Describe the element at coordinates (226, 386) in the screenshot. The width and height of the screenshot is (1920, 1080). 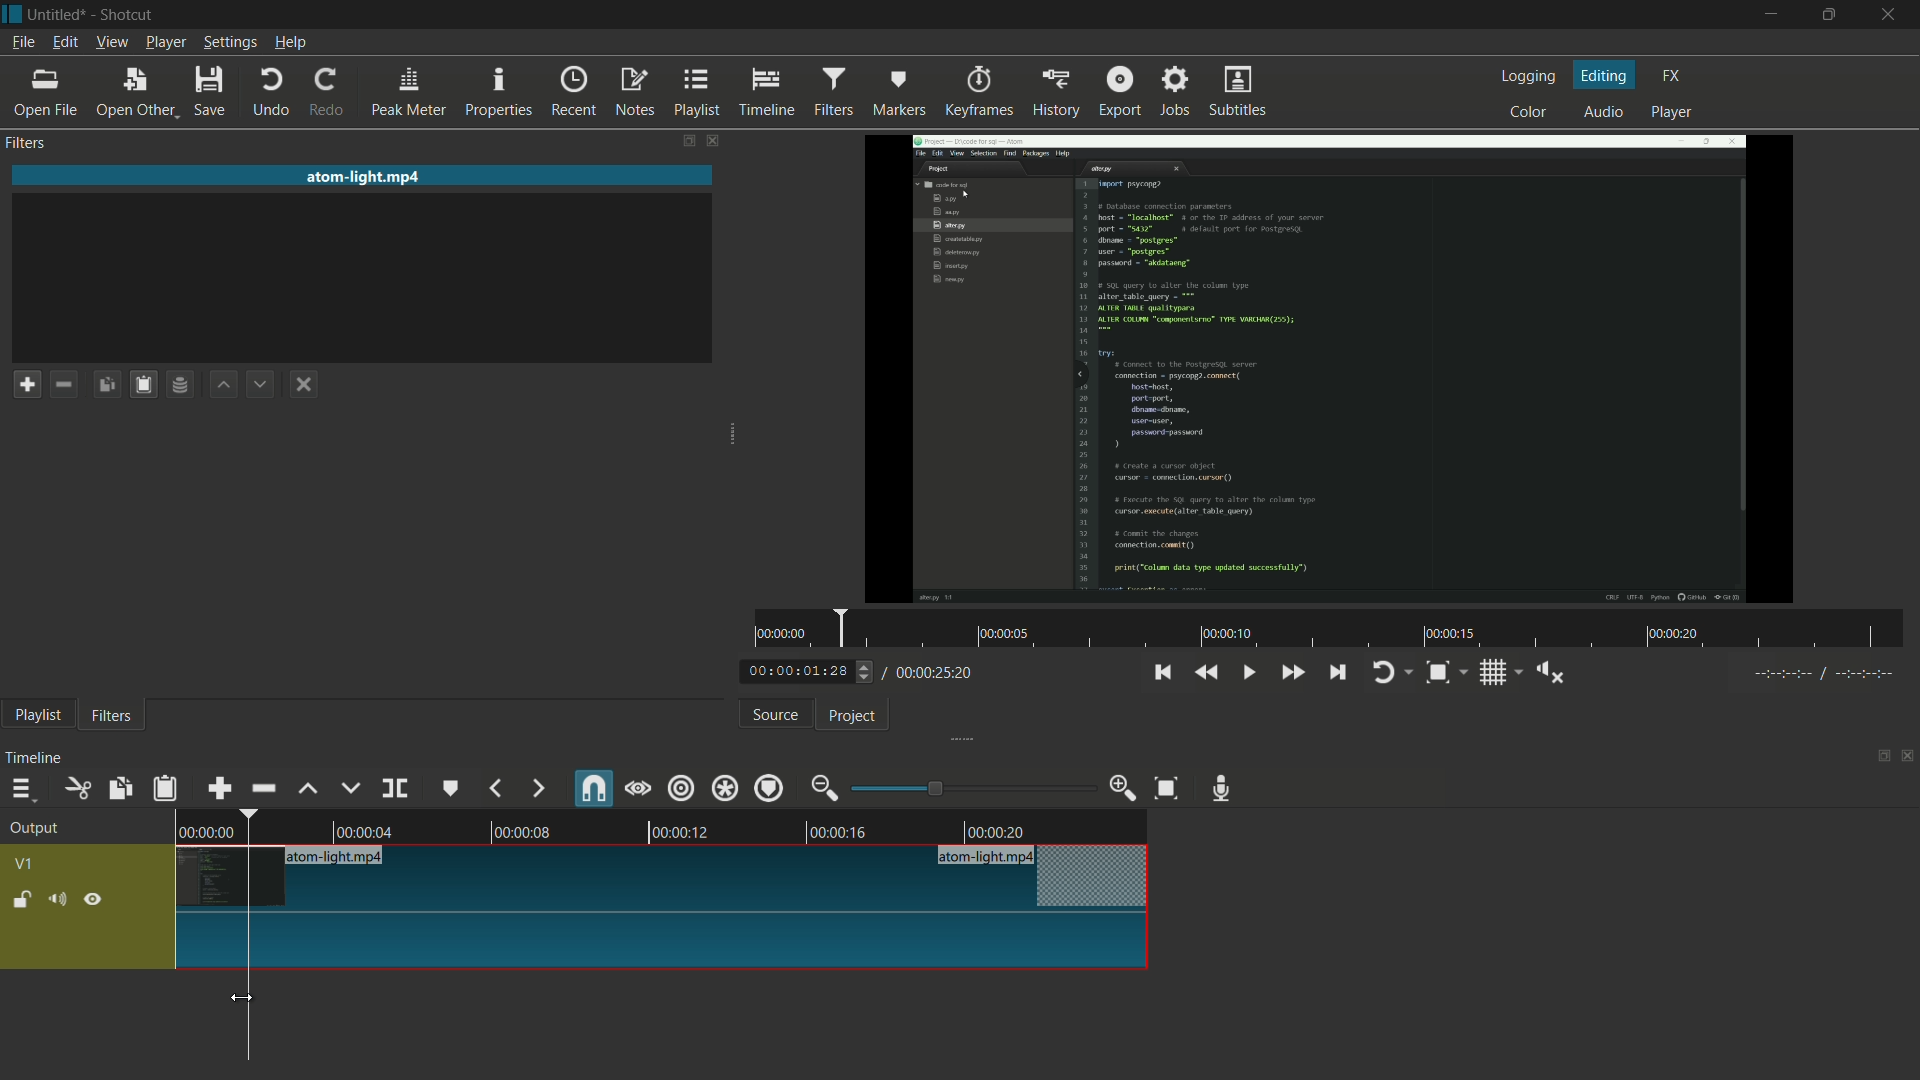
I see `move filter up` at that location.